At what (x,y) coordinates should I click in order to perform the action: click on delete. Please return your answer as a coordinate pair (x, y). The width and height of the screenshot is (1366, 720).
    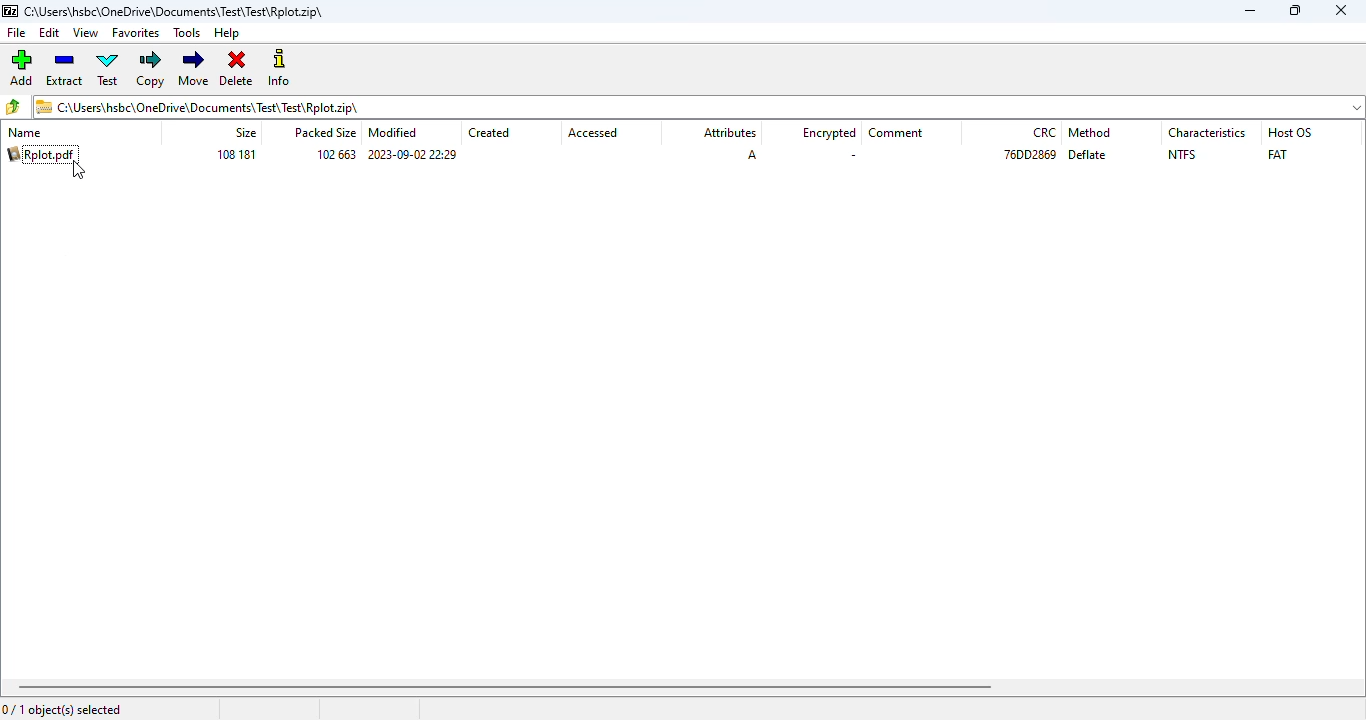
    Looking at the image, I should click on (237, 68).